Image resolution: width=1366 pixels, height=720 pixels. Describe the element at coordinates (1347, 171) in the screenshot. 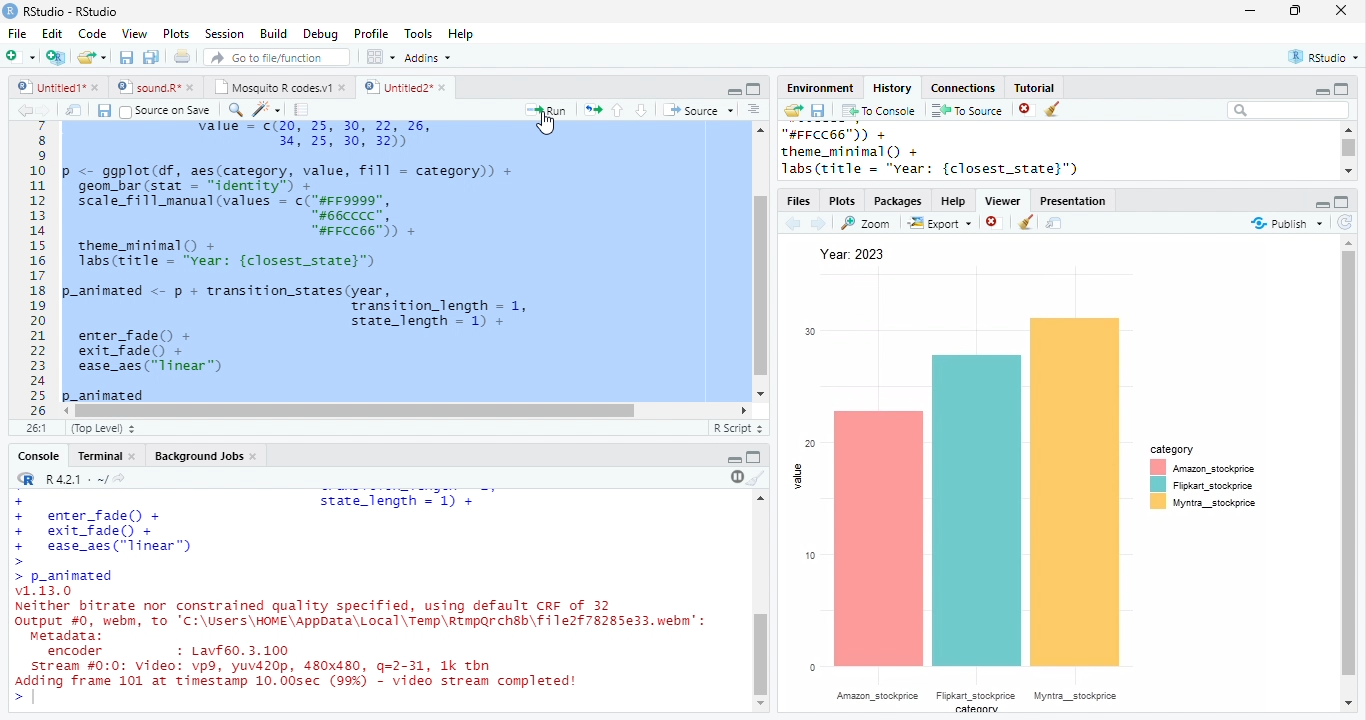

I see `scroll down` at that location.